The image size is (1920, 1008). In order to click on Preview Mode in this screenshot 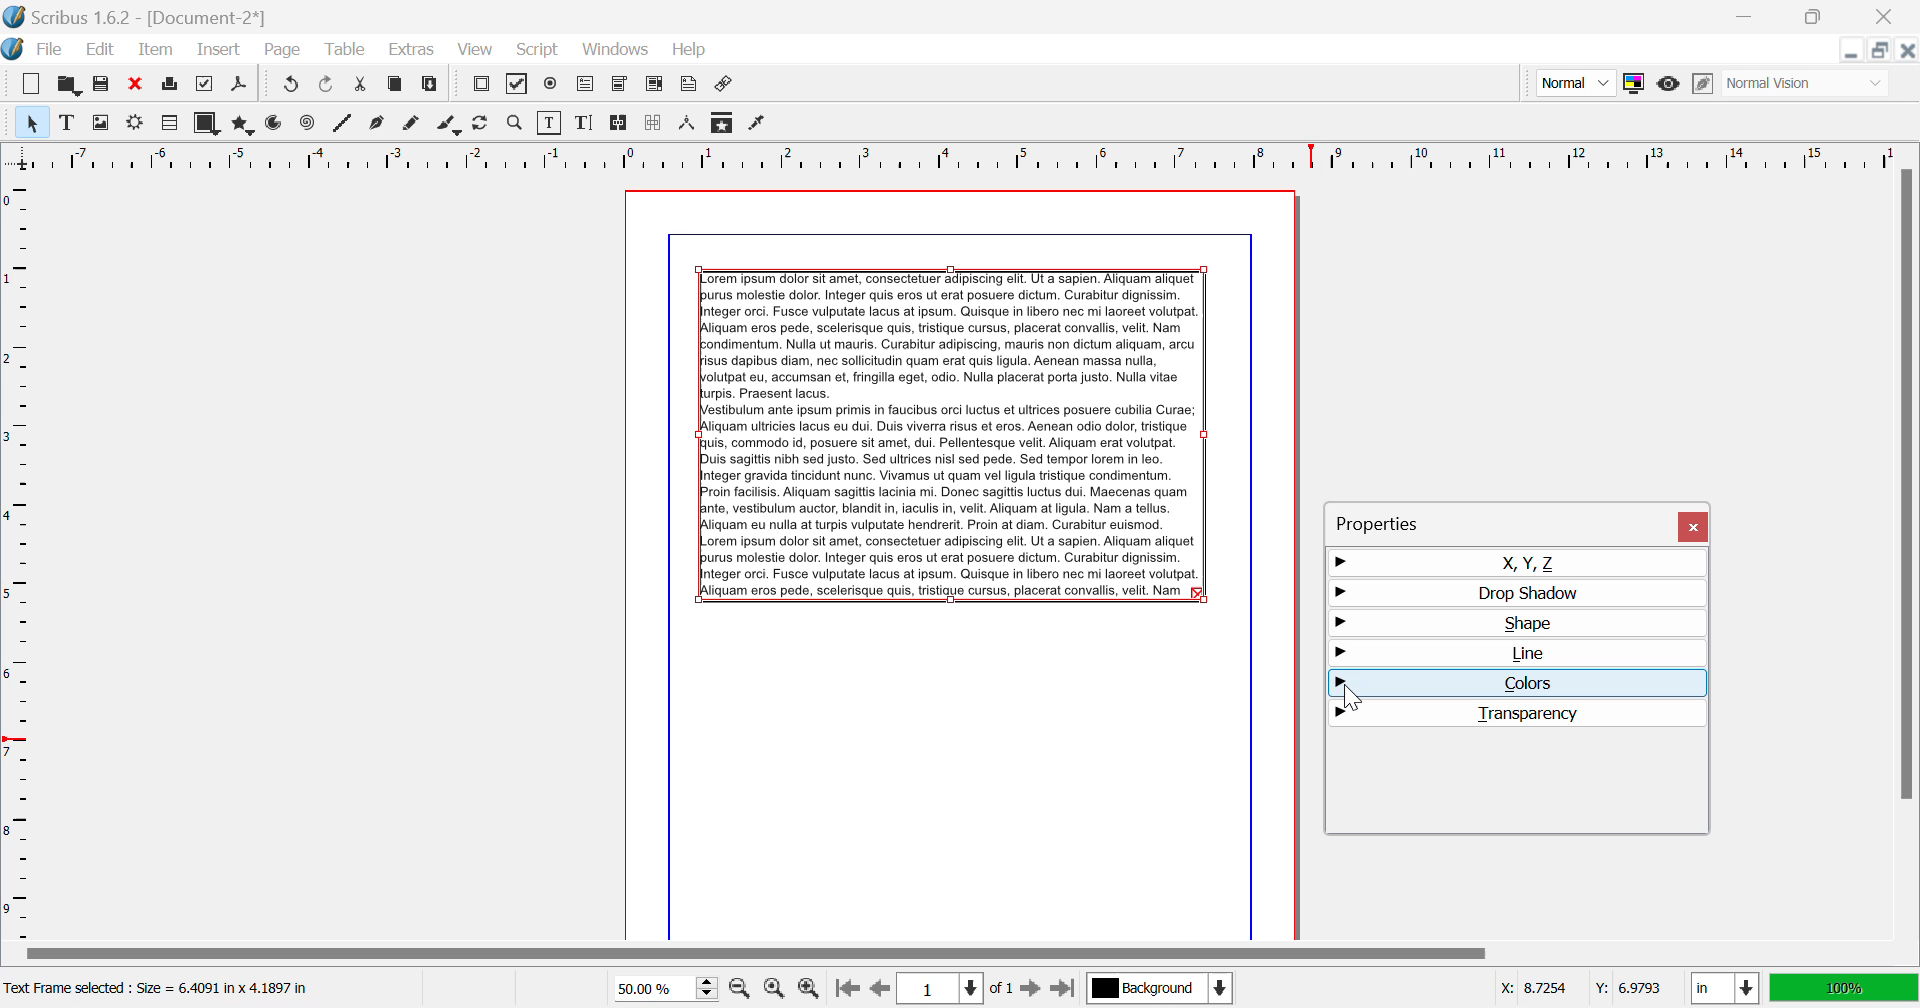, I will do `click(1574, 82)`.